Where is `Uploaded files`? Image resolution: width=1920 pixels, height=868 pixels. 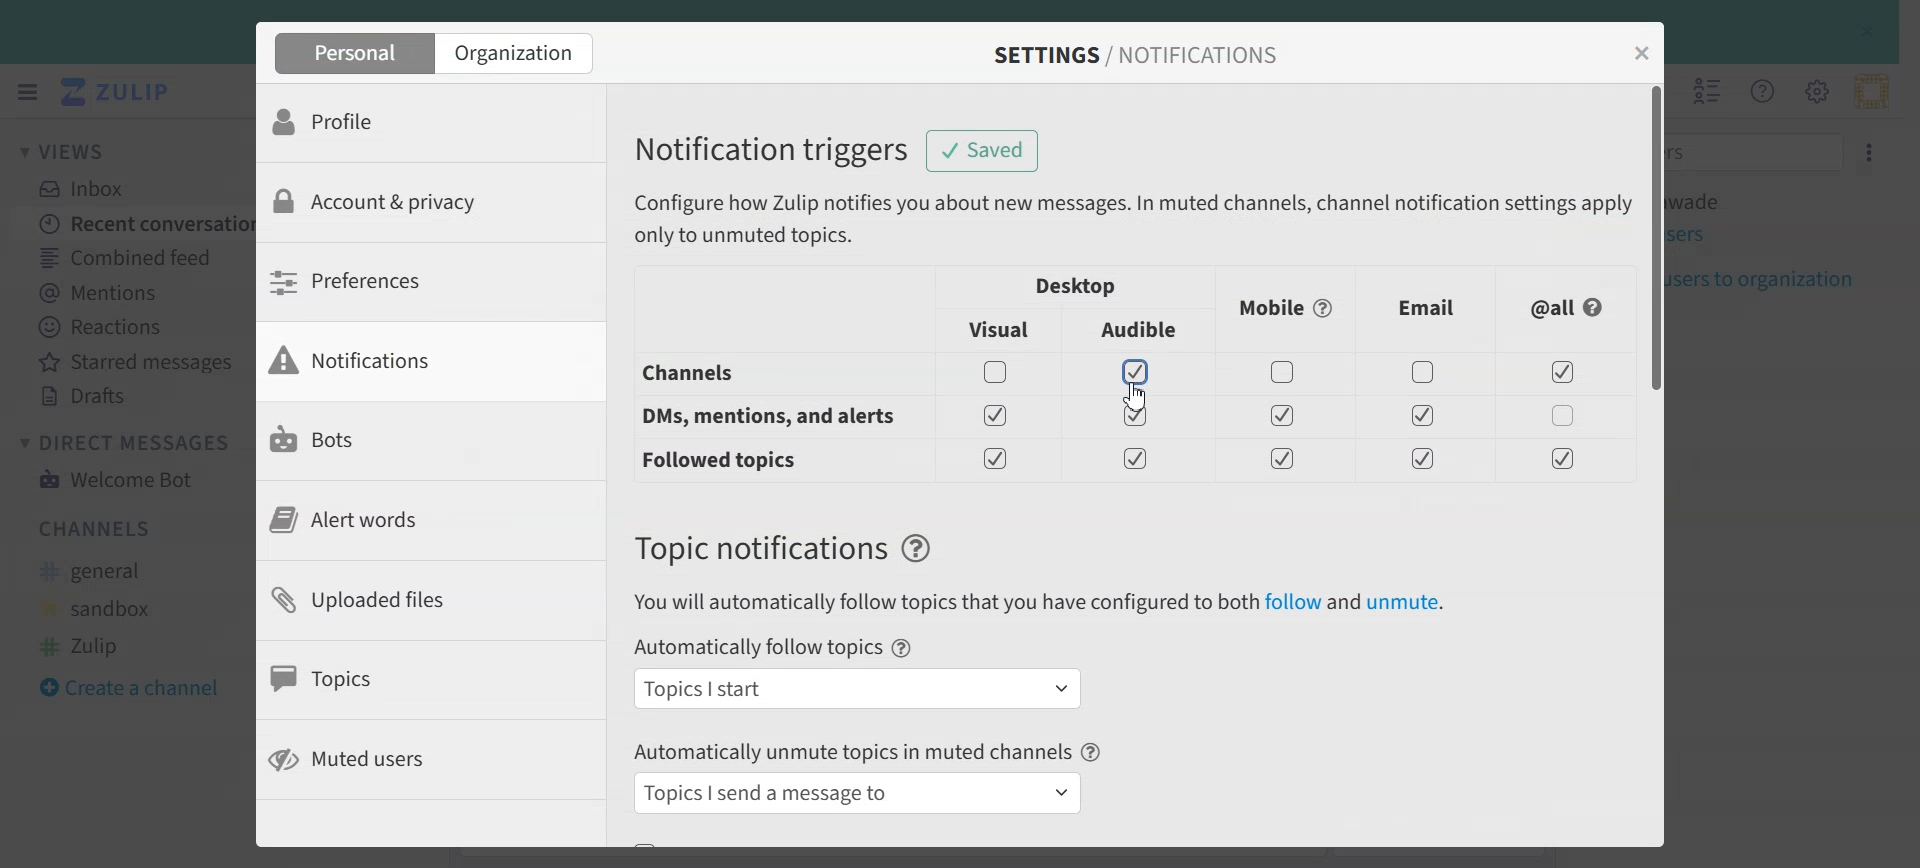
Uploaded files is located at coordinates (406, 598).